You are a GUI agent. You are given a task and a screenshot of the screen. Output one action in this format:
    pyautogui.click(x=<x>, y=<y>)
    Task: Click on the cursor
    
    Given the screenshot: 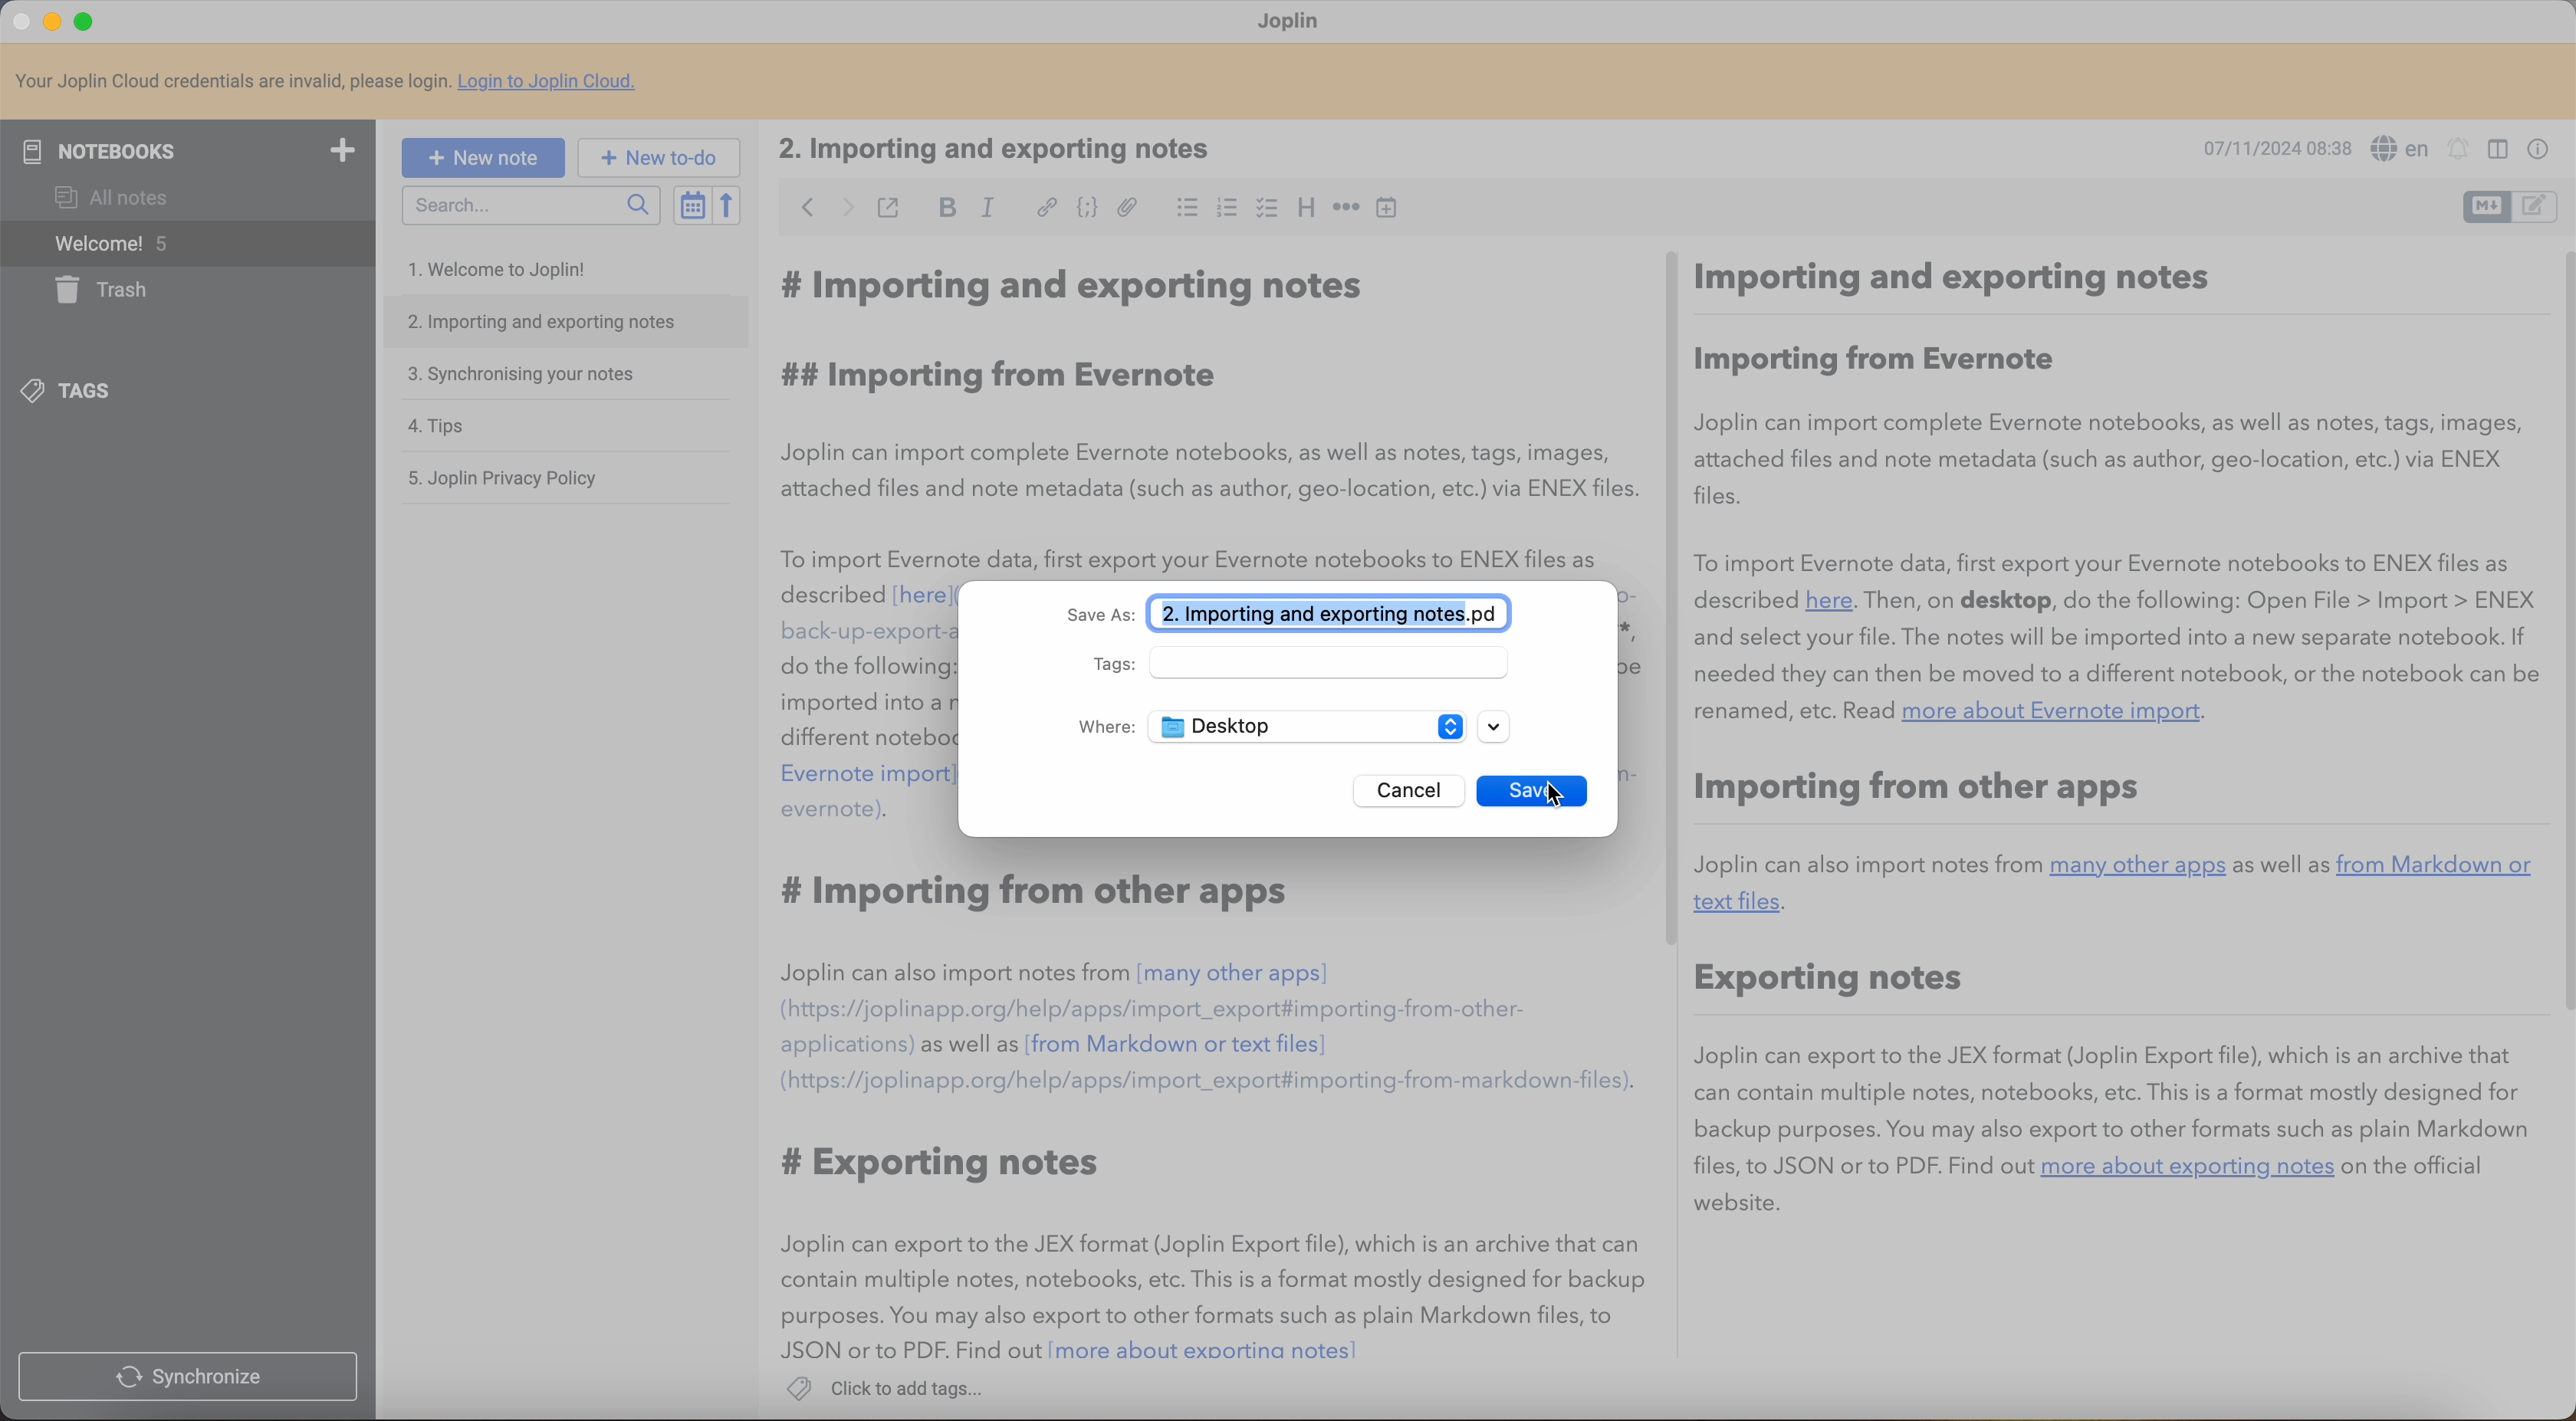 What is the action you would take?
    pyautogui.click(x=1567, y=791)
    